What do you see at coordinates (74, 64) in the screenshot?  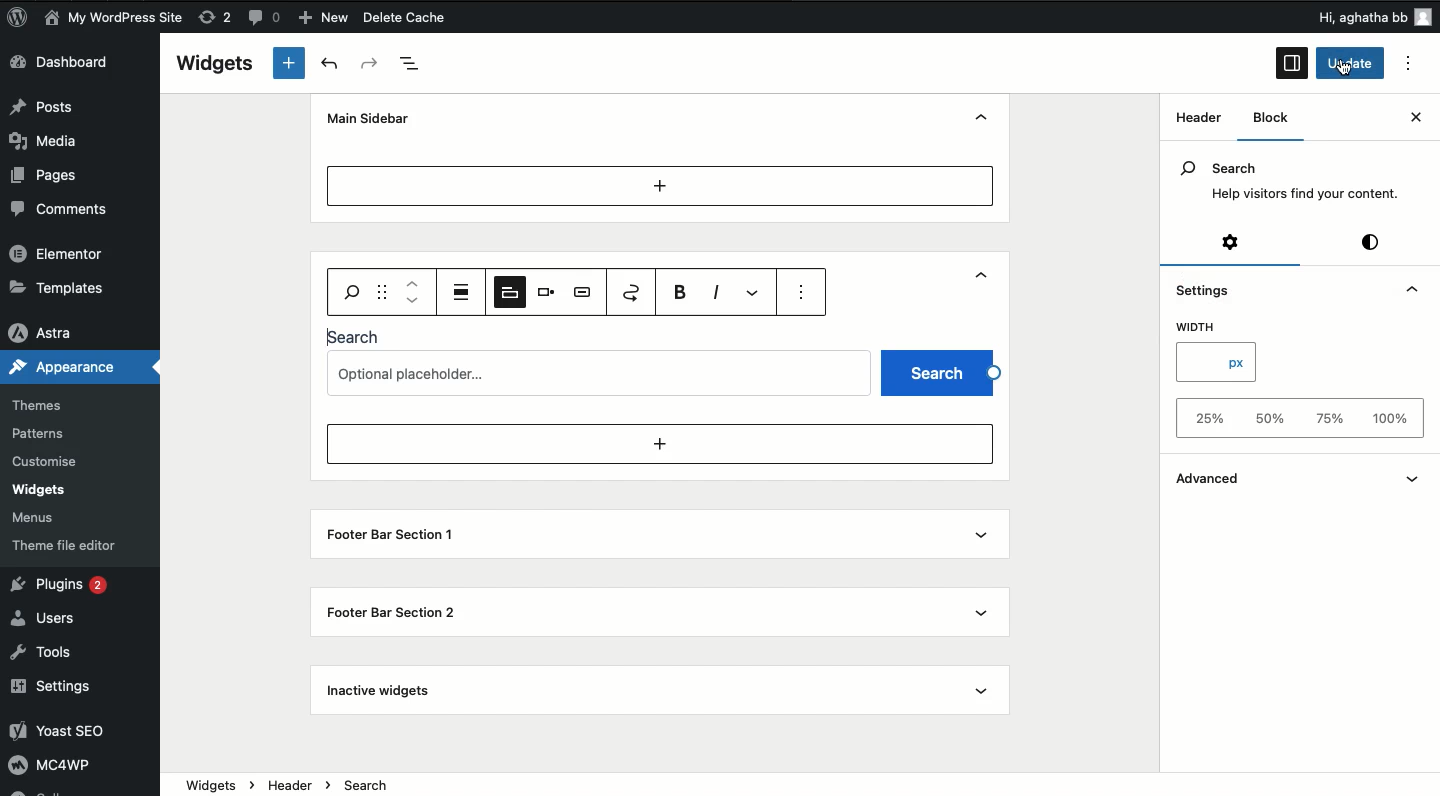 I see `Dashboard` at bounding box center [74, 64].